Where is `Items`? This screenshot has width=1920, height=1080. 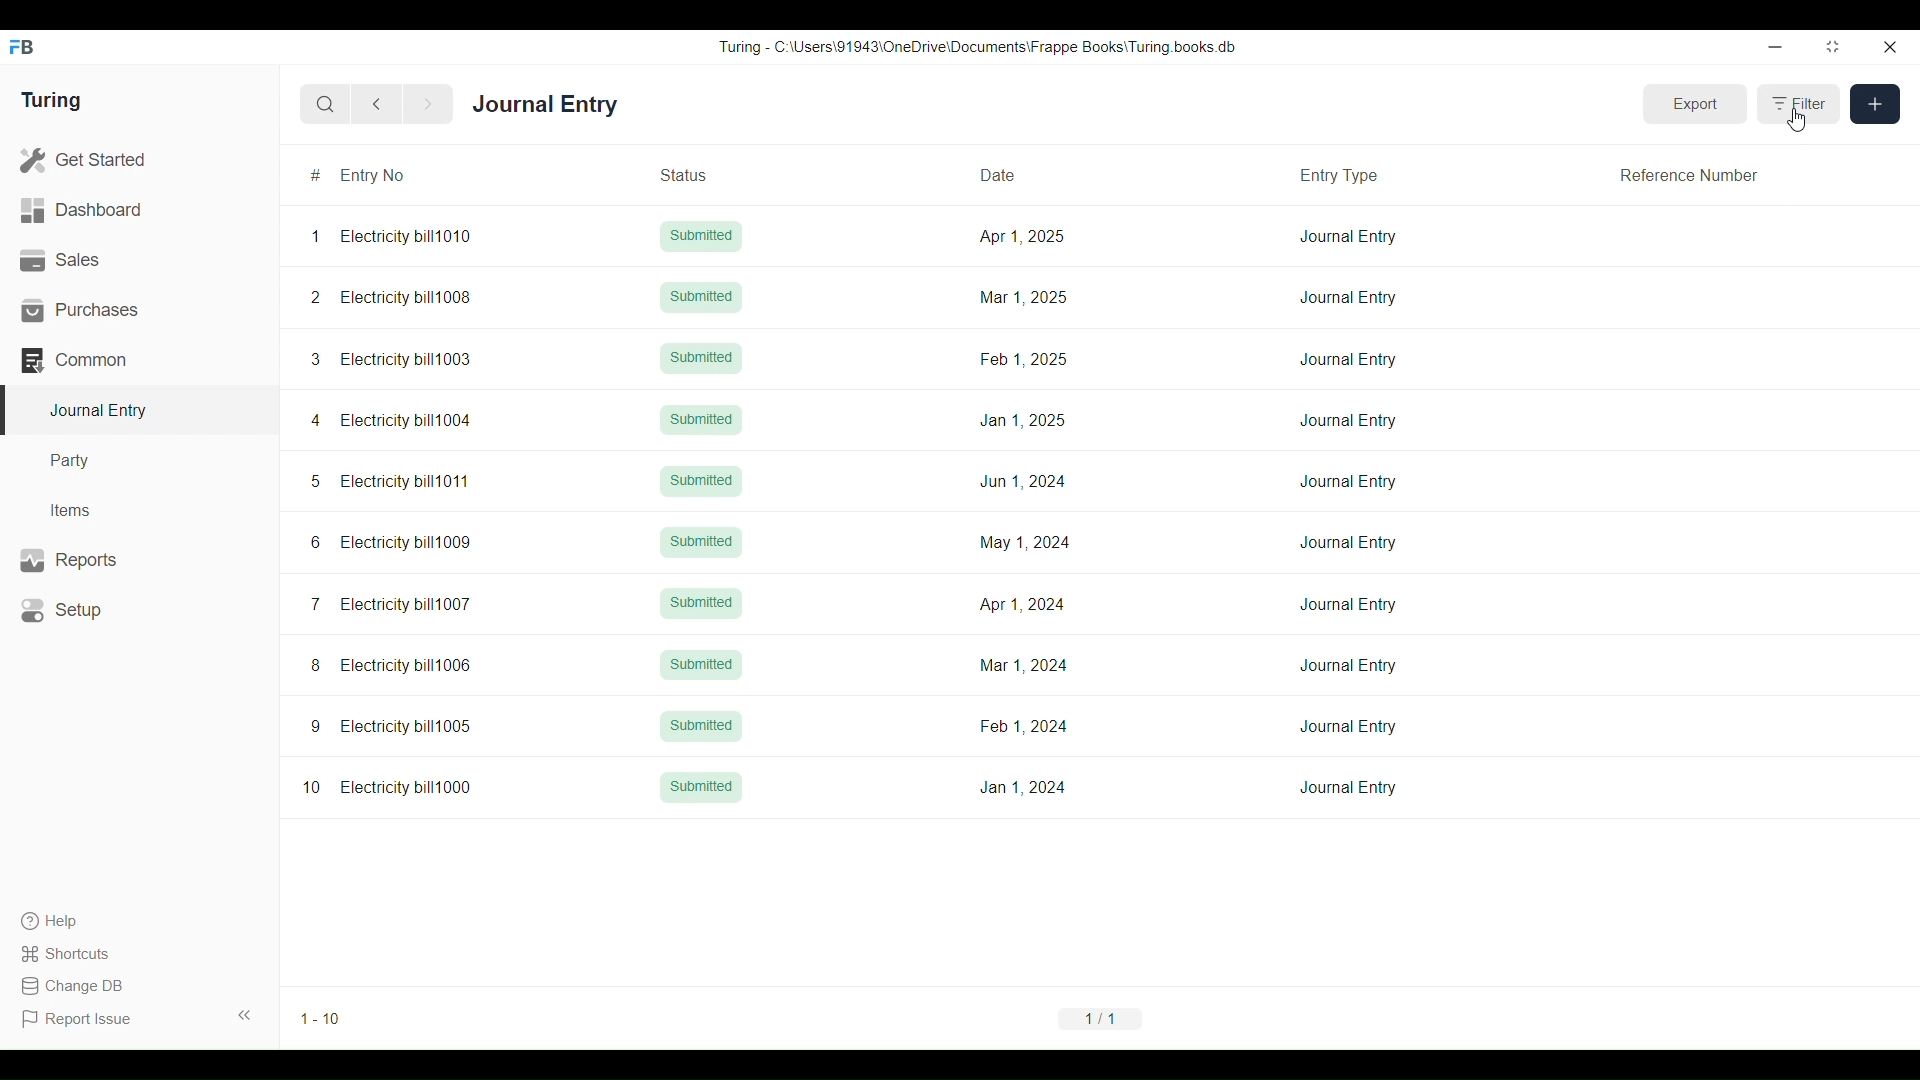 Items is located at coordinates (140, 511).